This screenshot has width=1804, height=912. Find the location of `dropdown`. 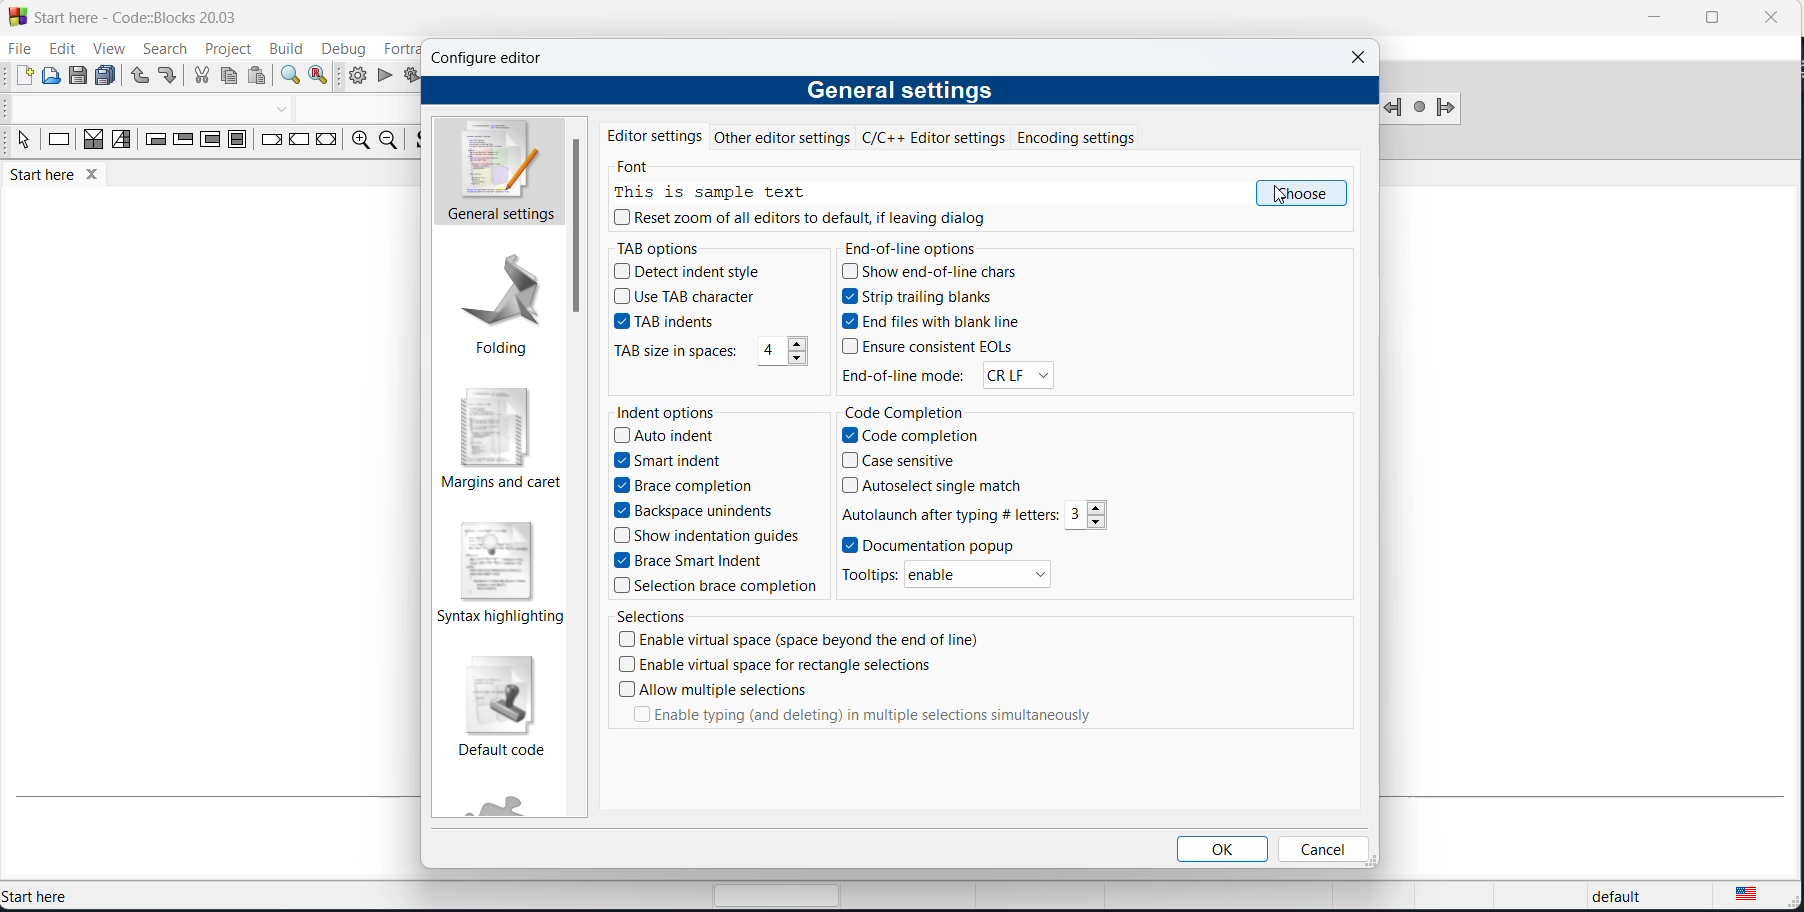

dropdown is located at coordinates (285, 109).